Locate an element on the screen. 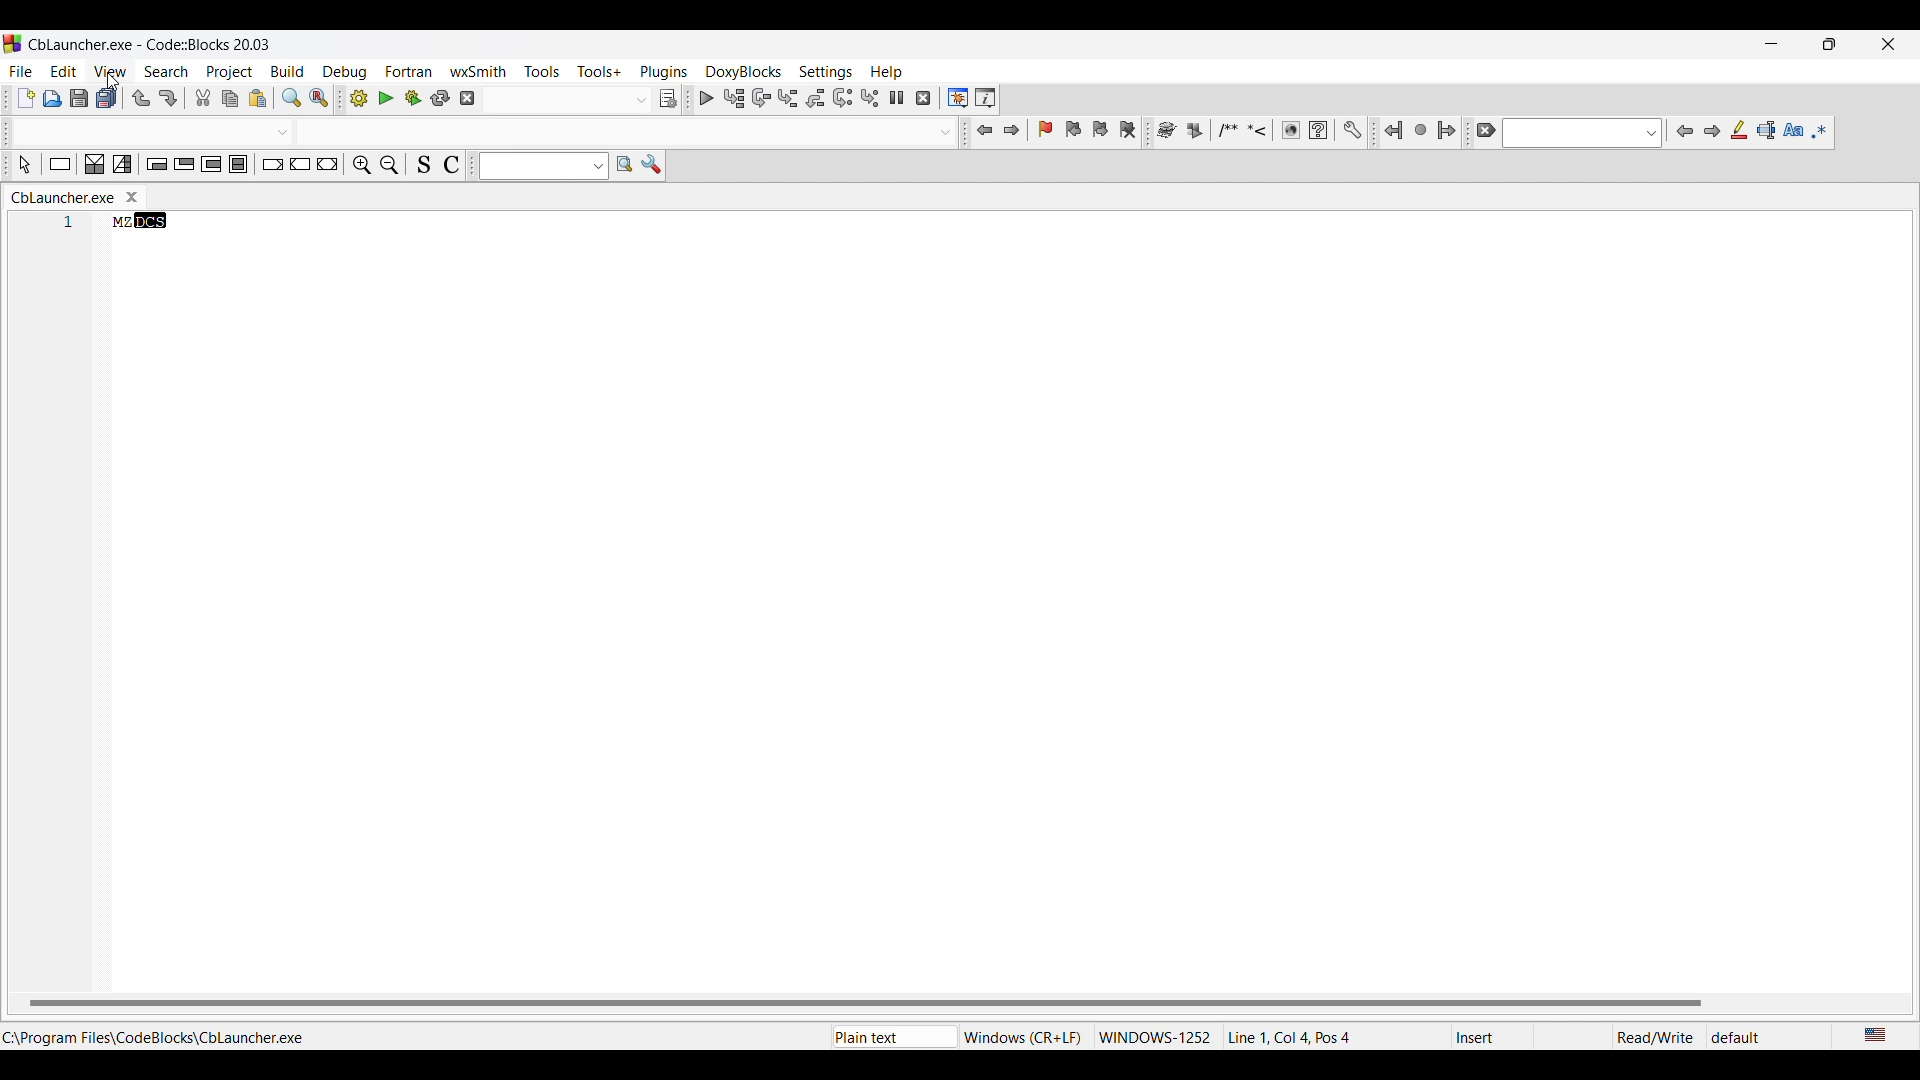 Image resolution: width=1920 pixels, height=1080 pixels. Text to search options is located at coordinates (598, 166).